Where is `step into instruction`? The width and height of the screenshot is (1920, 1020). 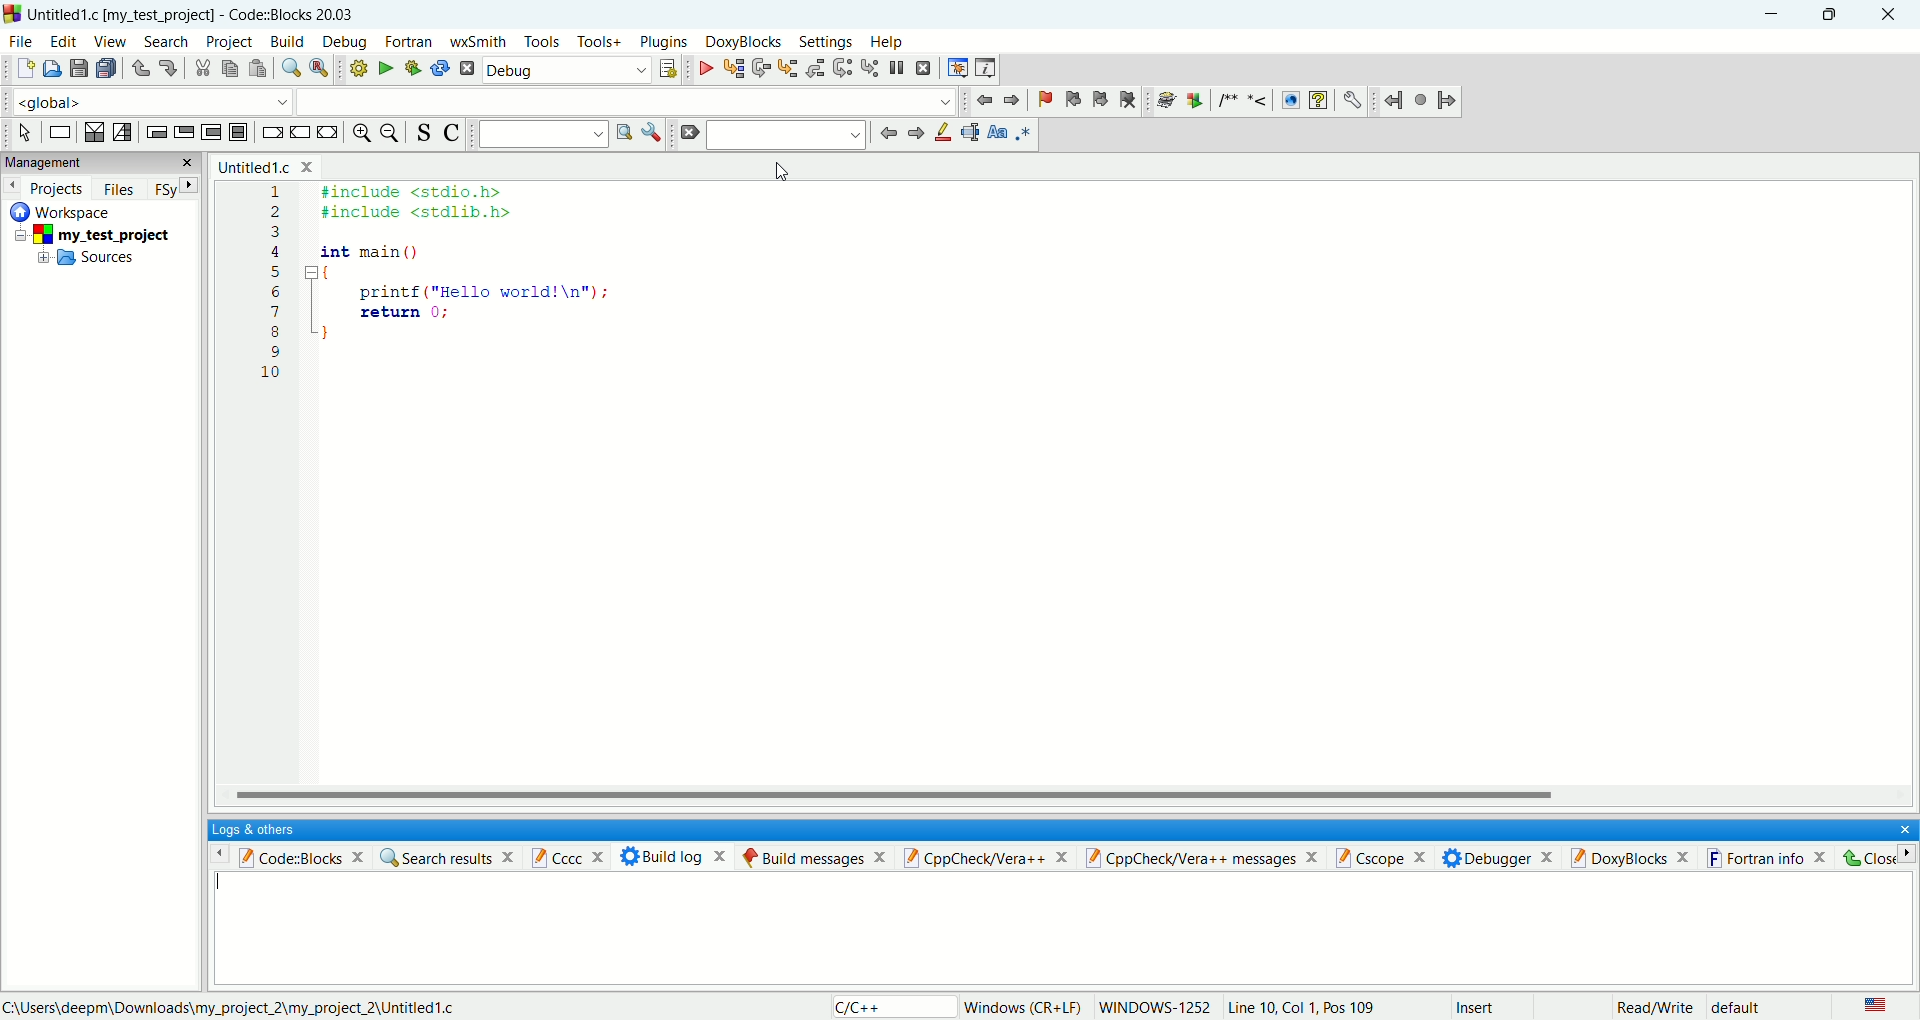 step into instruction is located at coordinates (870, 68).